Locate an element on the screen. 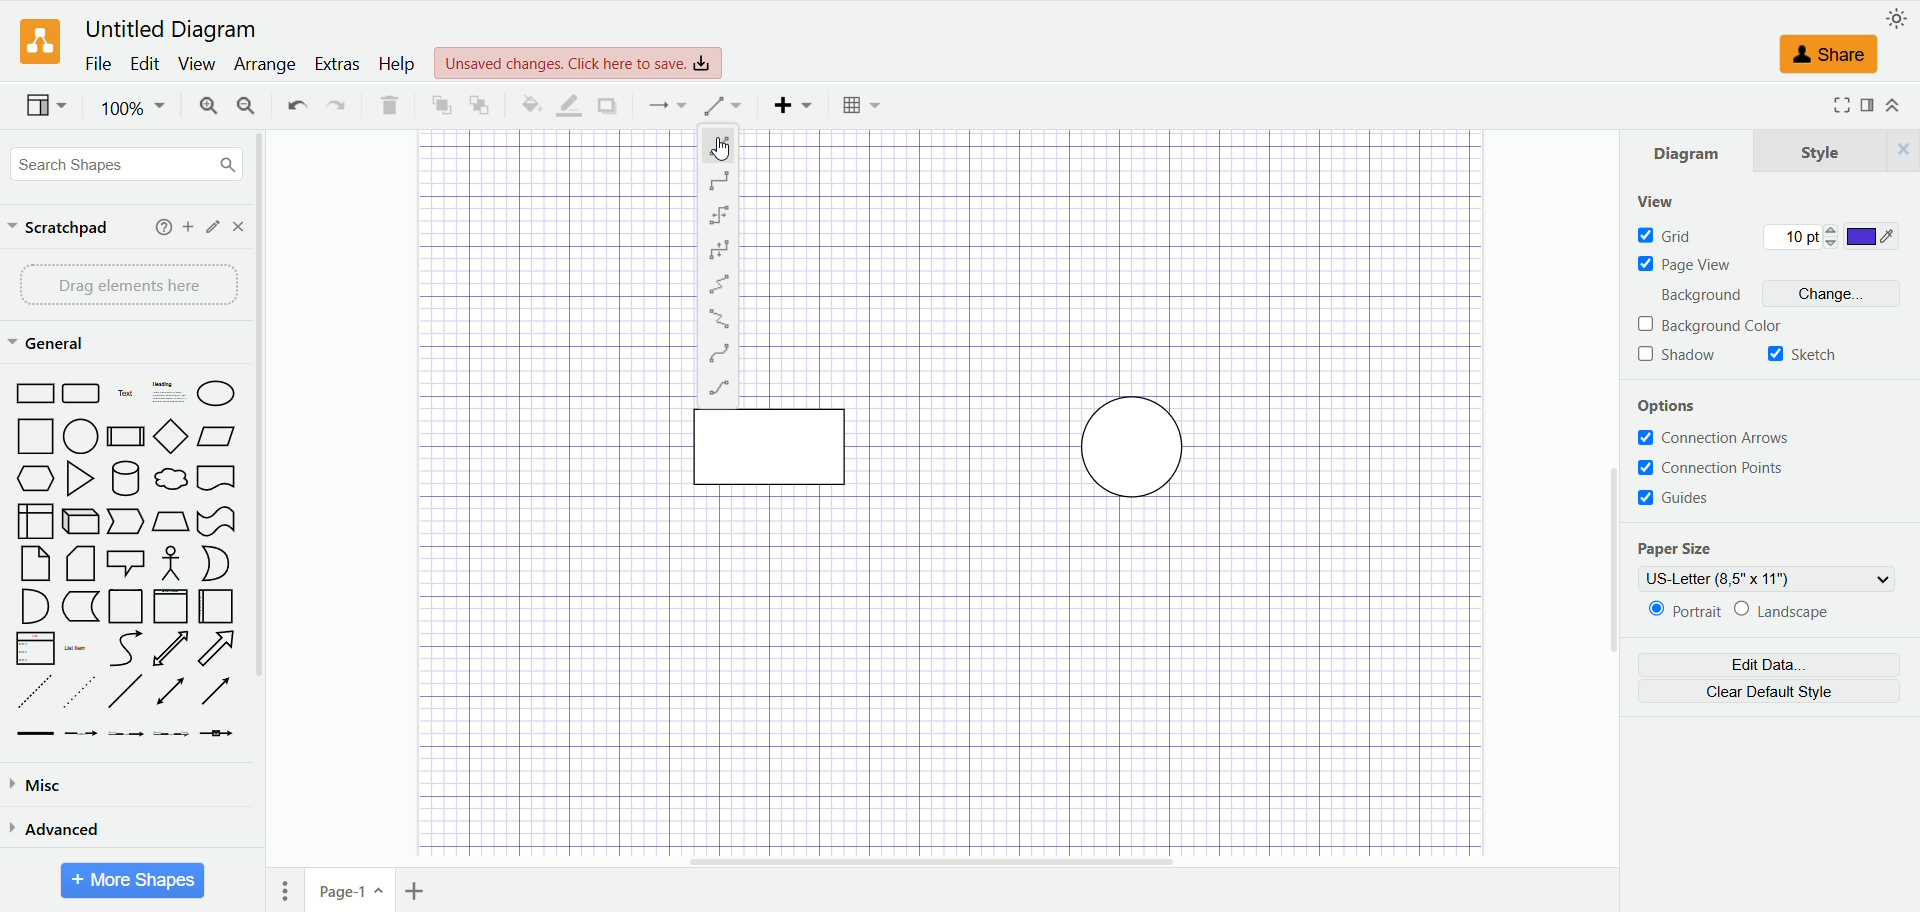  Connector with 2 Labels is located at coordinates (127, 738).